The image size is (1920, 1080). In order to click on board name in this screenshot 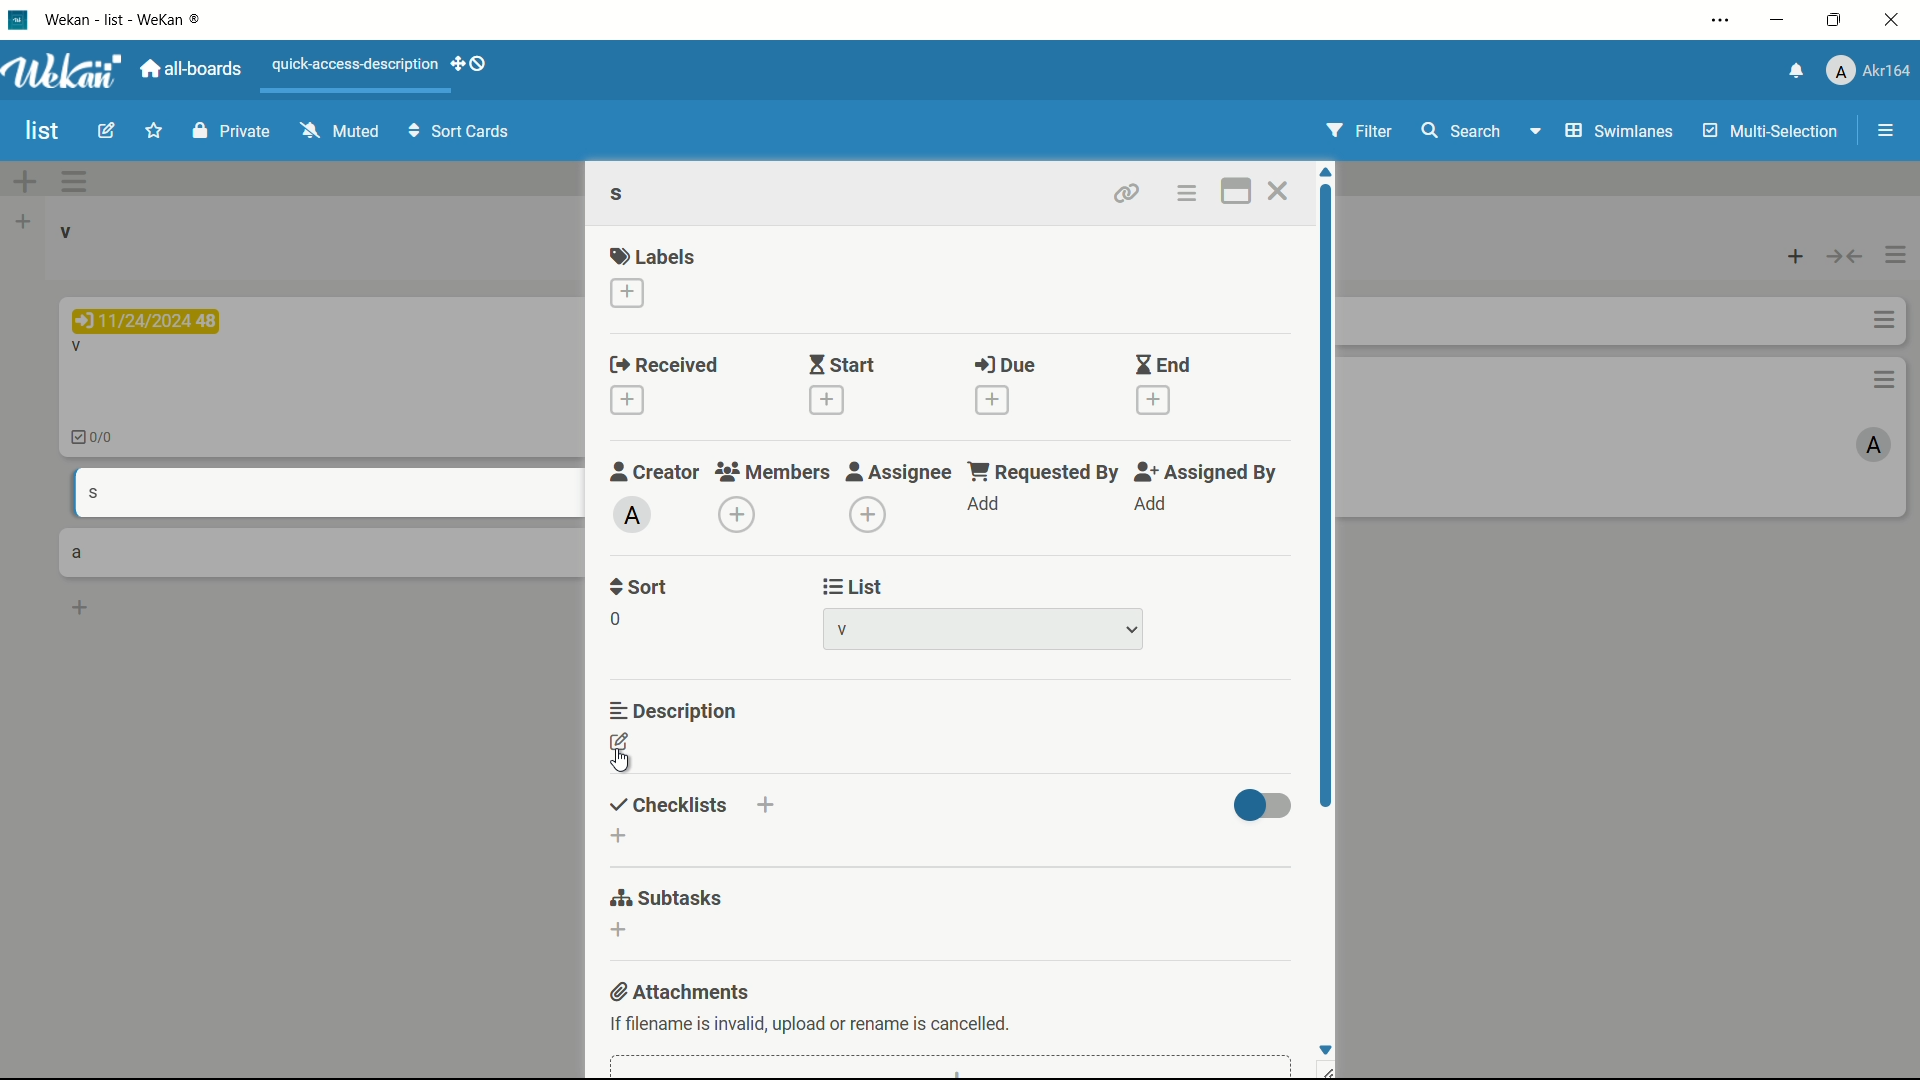, I will do `click(44, 132)`.